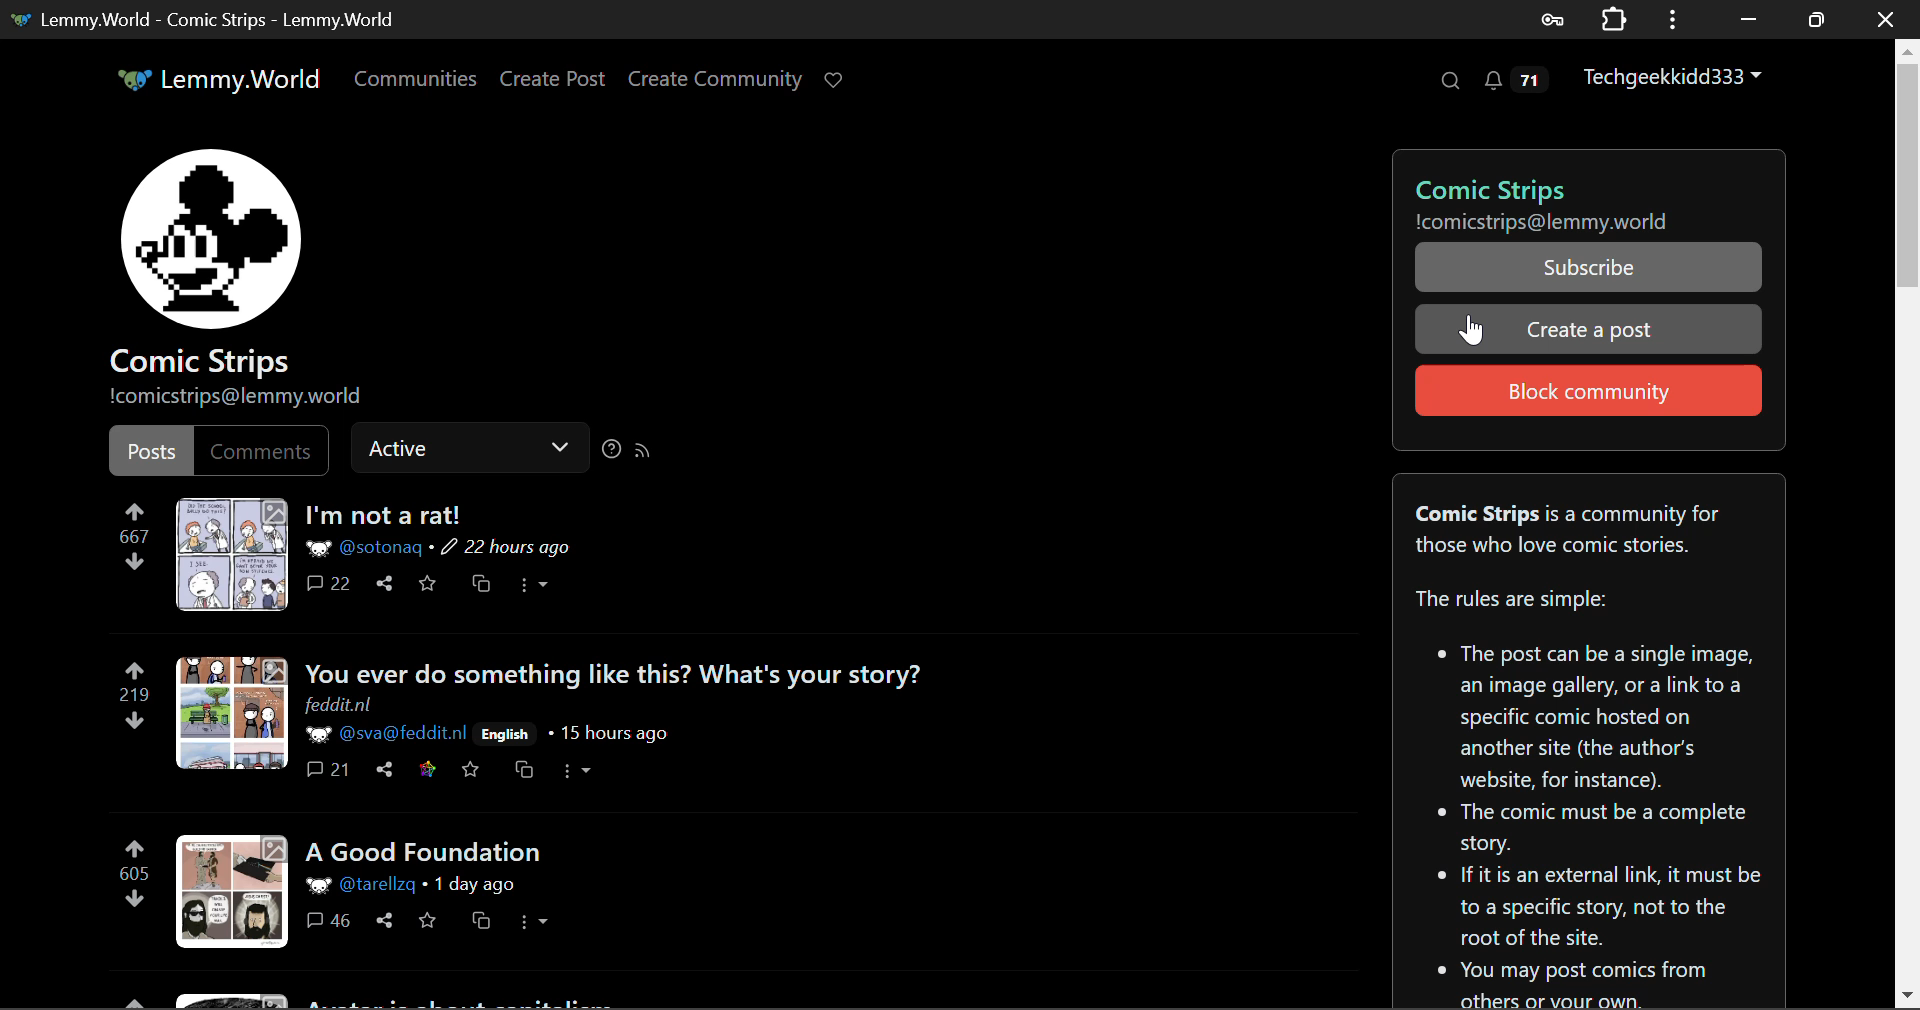  I want to click on Comic Strips, so click(1584, 186).